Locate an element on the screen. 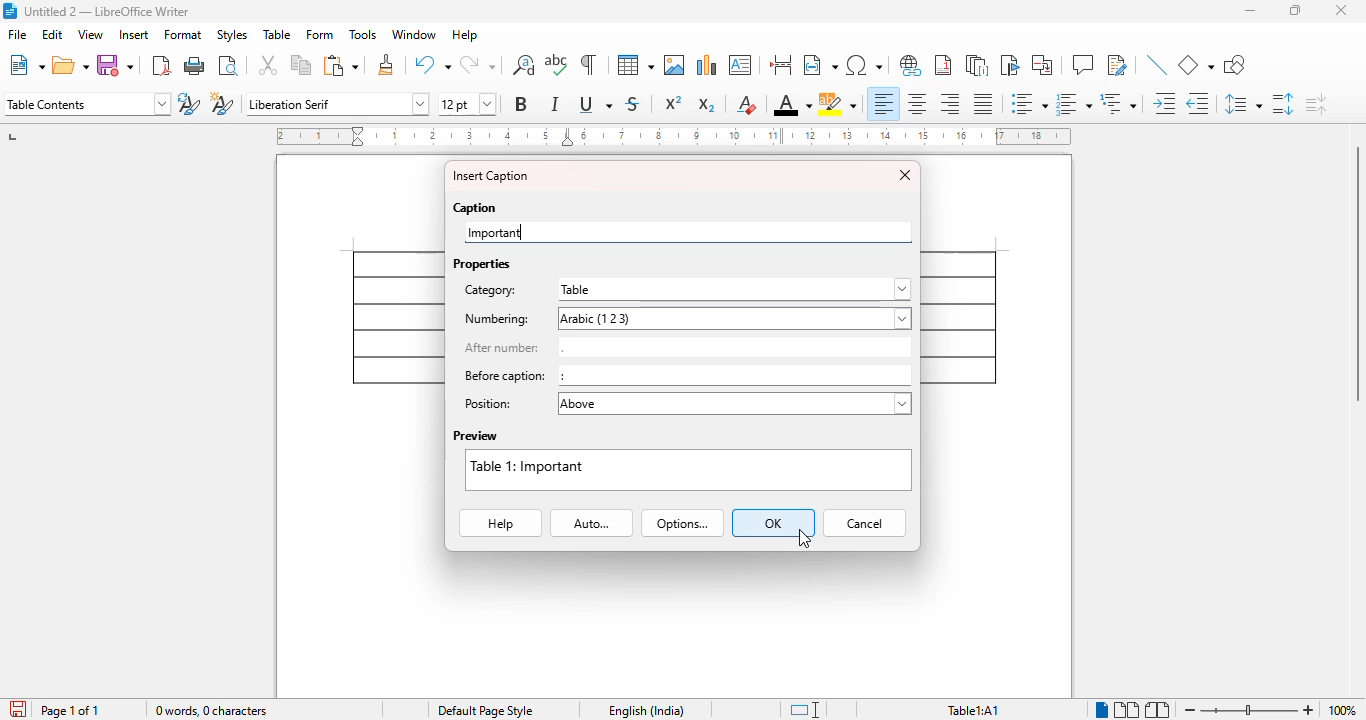 The width and height of the screenshot is (1366, 720). show draw functions is located at coordinates (1235, 64).